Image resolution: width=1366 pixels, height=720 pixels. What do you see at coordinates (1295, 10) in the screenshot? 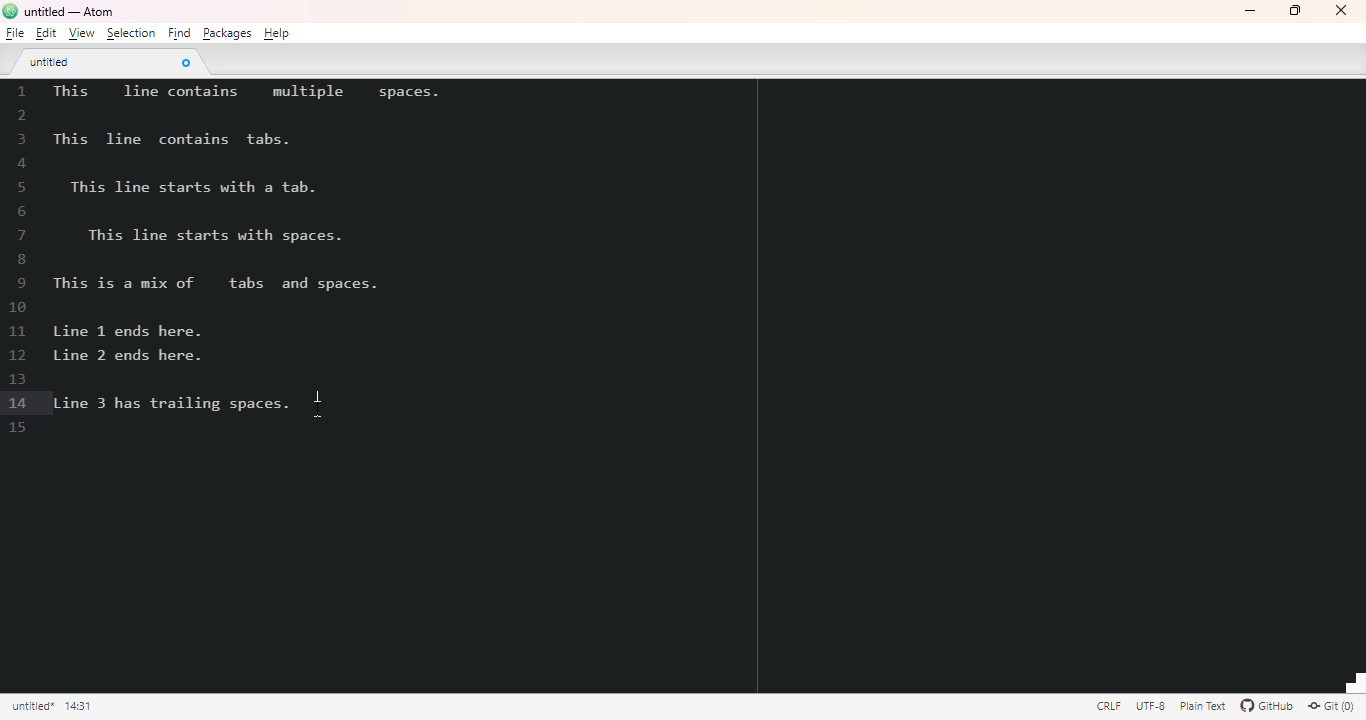
I see `maximize` at bounding box center [1295, 10].